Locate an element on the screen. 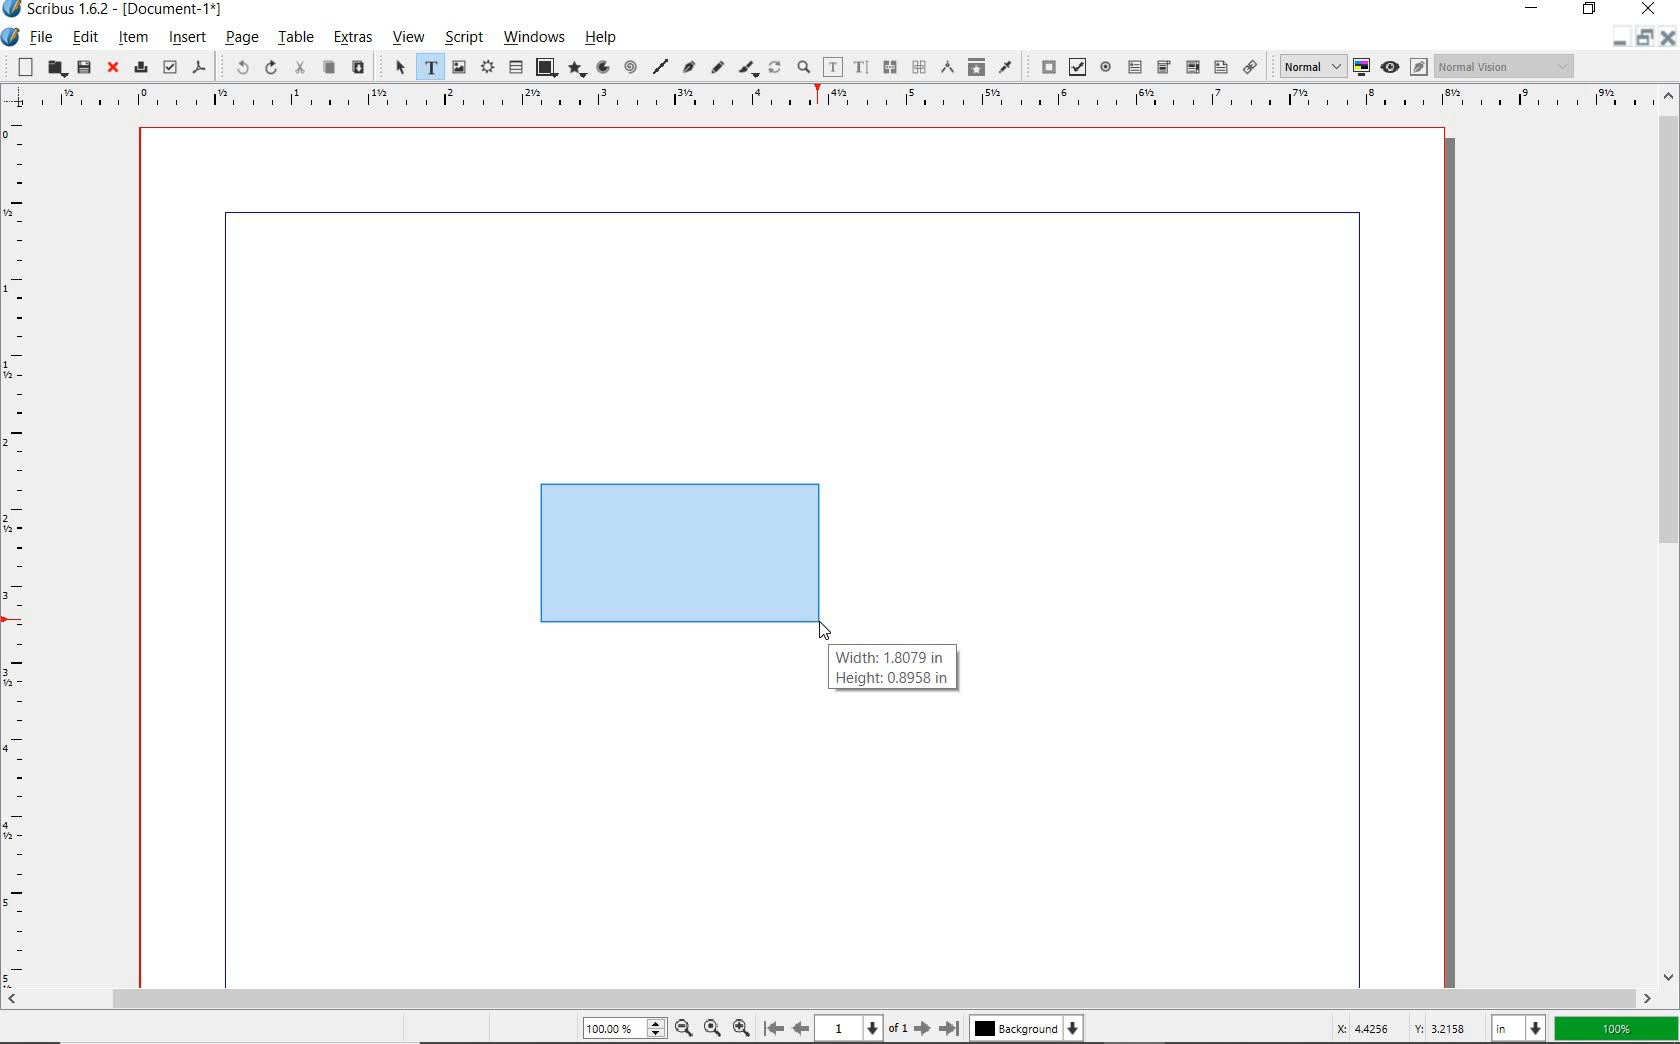 Image resolution: width=1680 pixels, height=1044 pixels. mock text frame is located at coordinates (679, 553).